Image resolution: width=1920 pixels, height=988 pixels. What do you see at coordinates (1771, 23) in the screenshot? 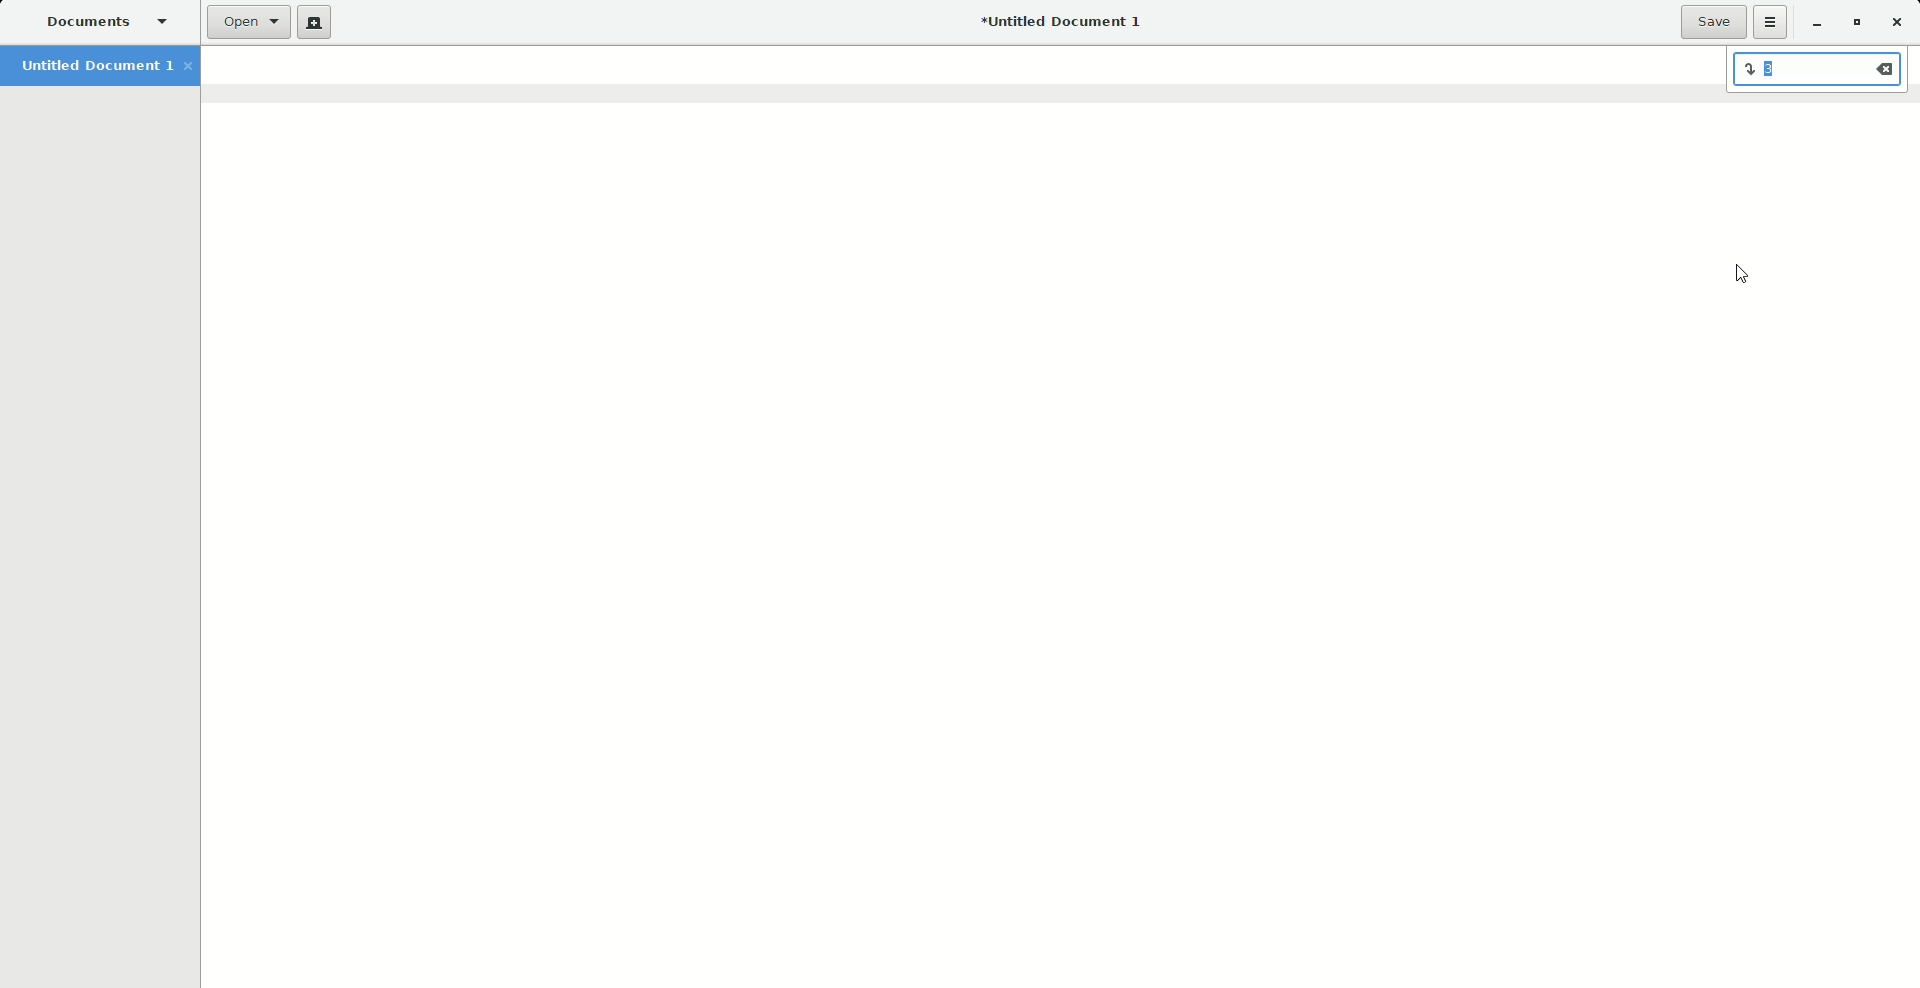
I see `Options` at bounding box center [1771, 23].